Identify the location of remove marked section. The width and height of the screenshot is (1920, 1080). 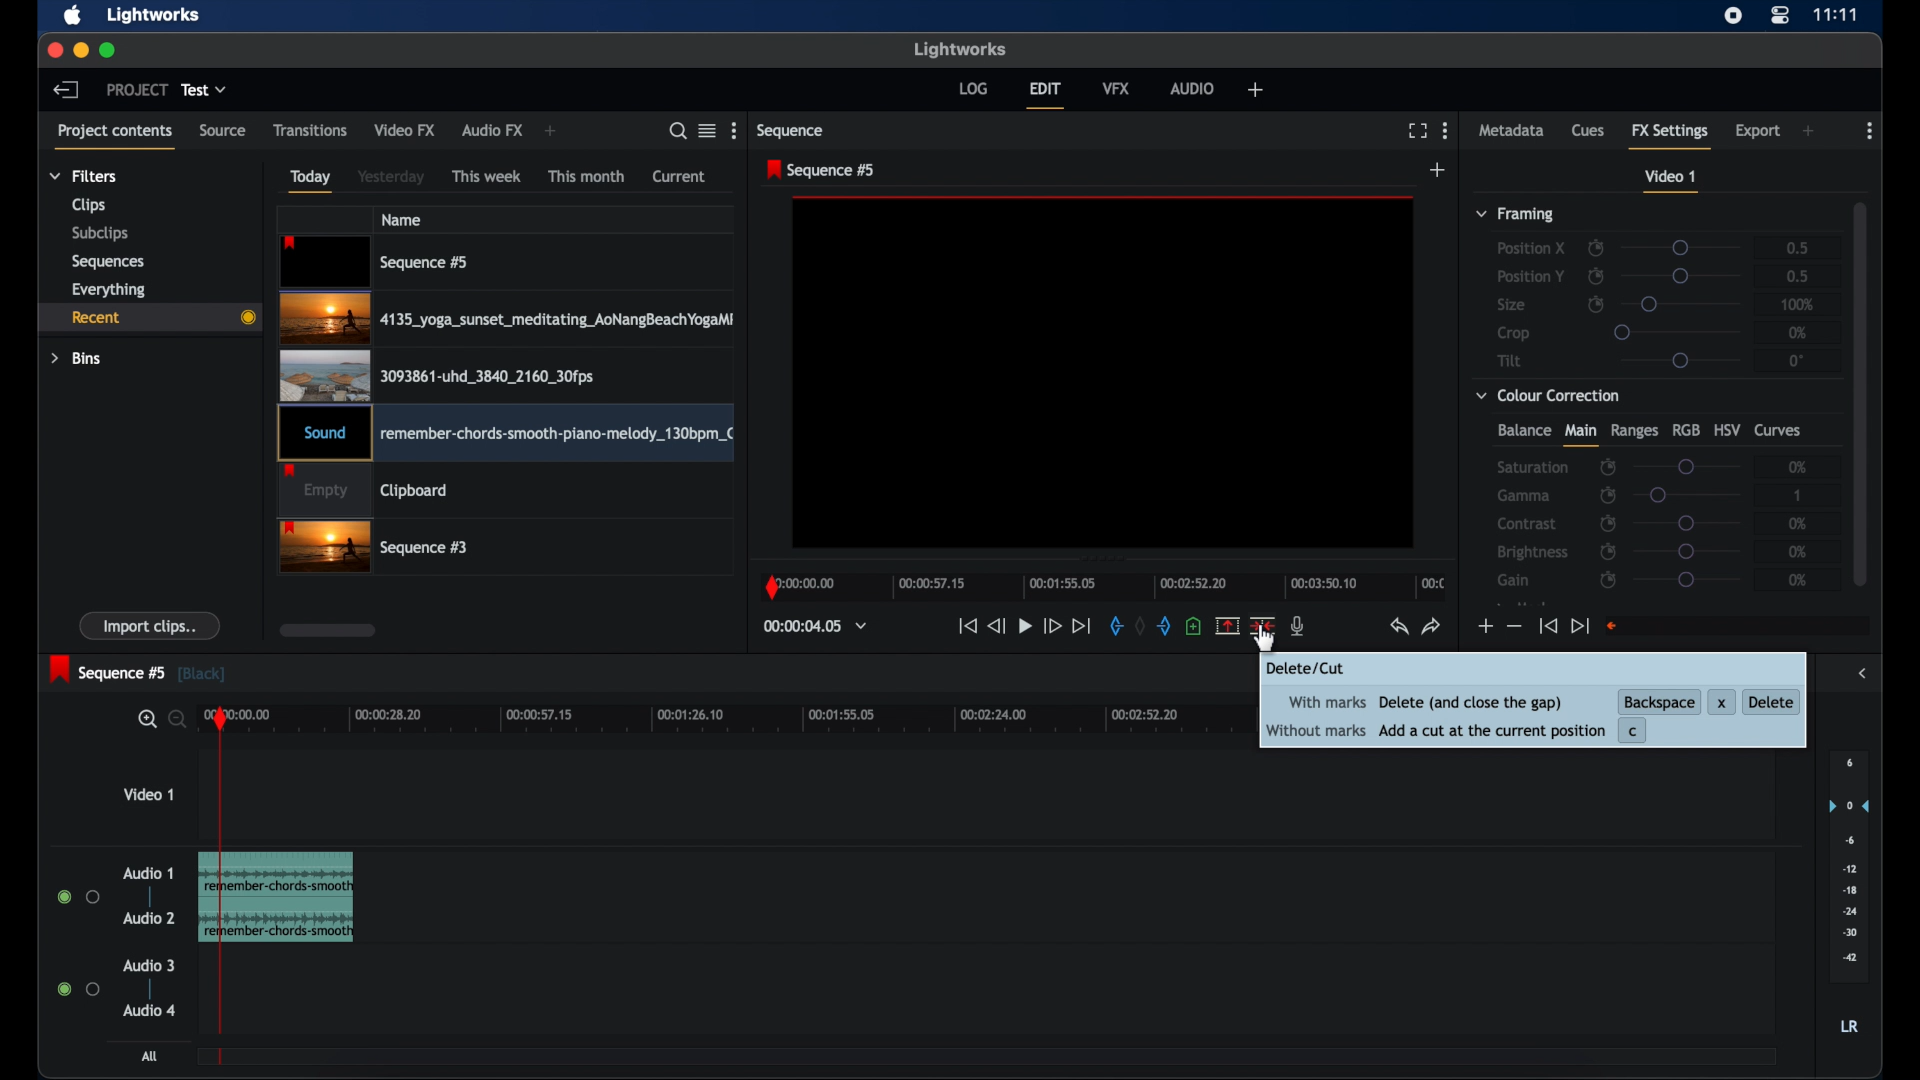
(1228, 624).